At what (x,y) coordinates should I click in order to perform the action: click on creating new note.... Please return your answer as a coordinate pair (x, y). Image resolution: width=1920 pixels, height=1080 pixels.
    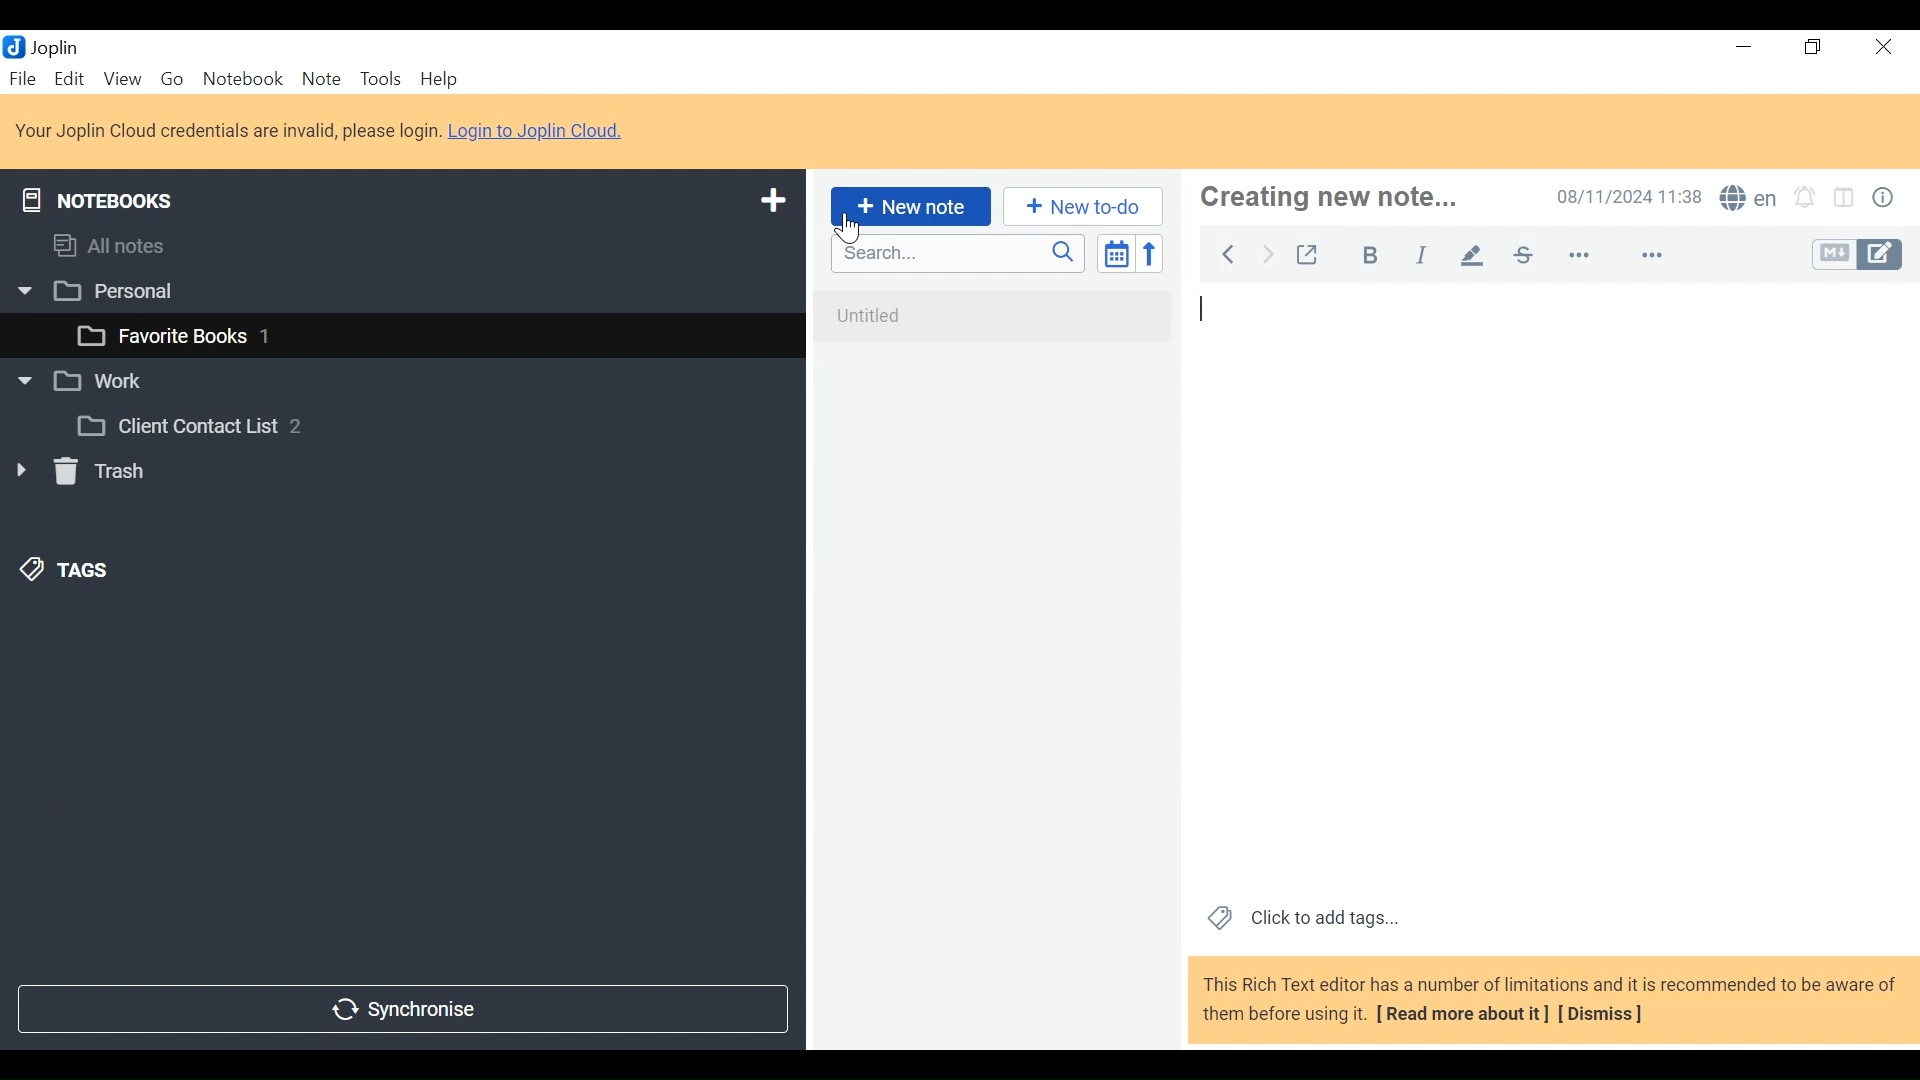
    Looking at the image, I should click on (1359, 198).